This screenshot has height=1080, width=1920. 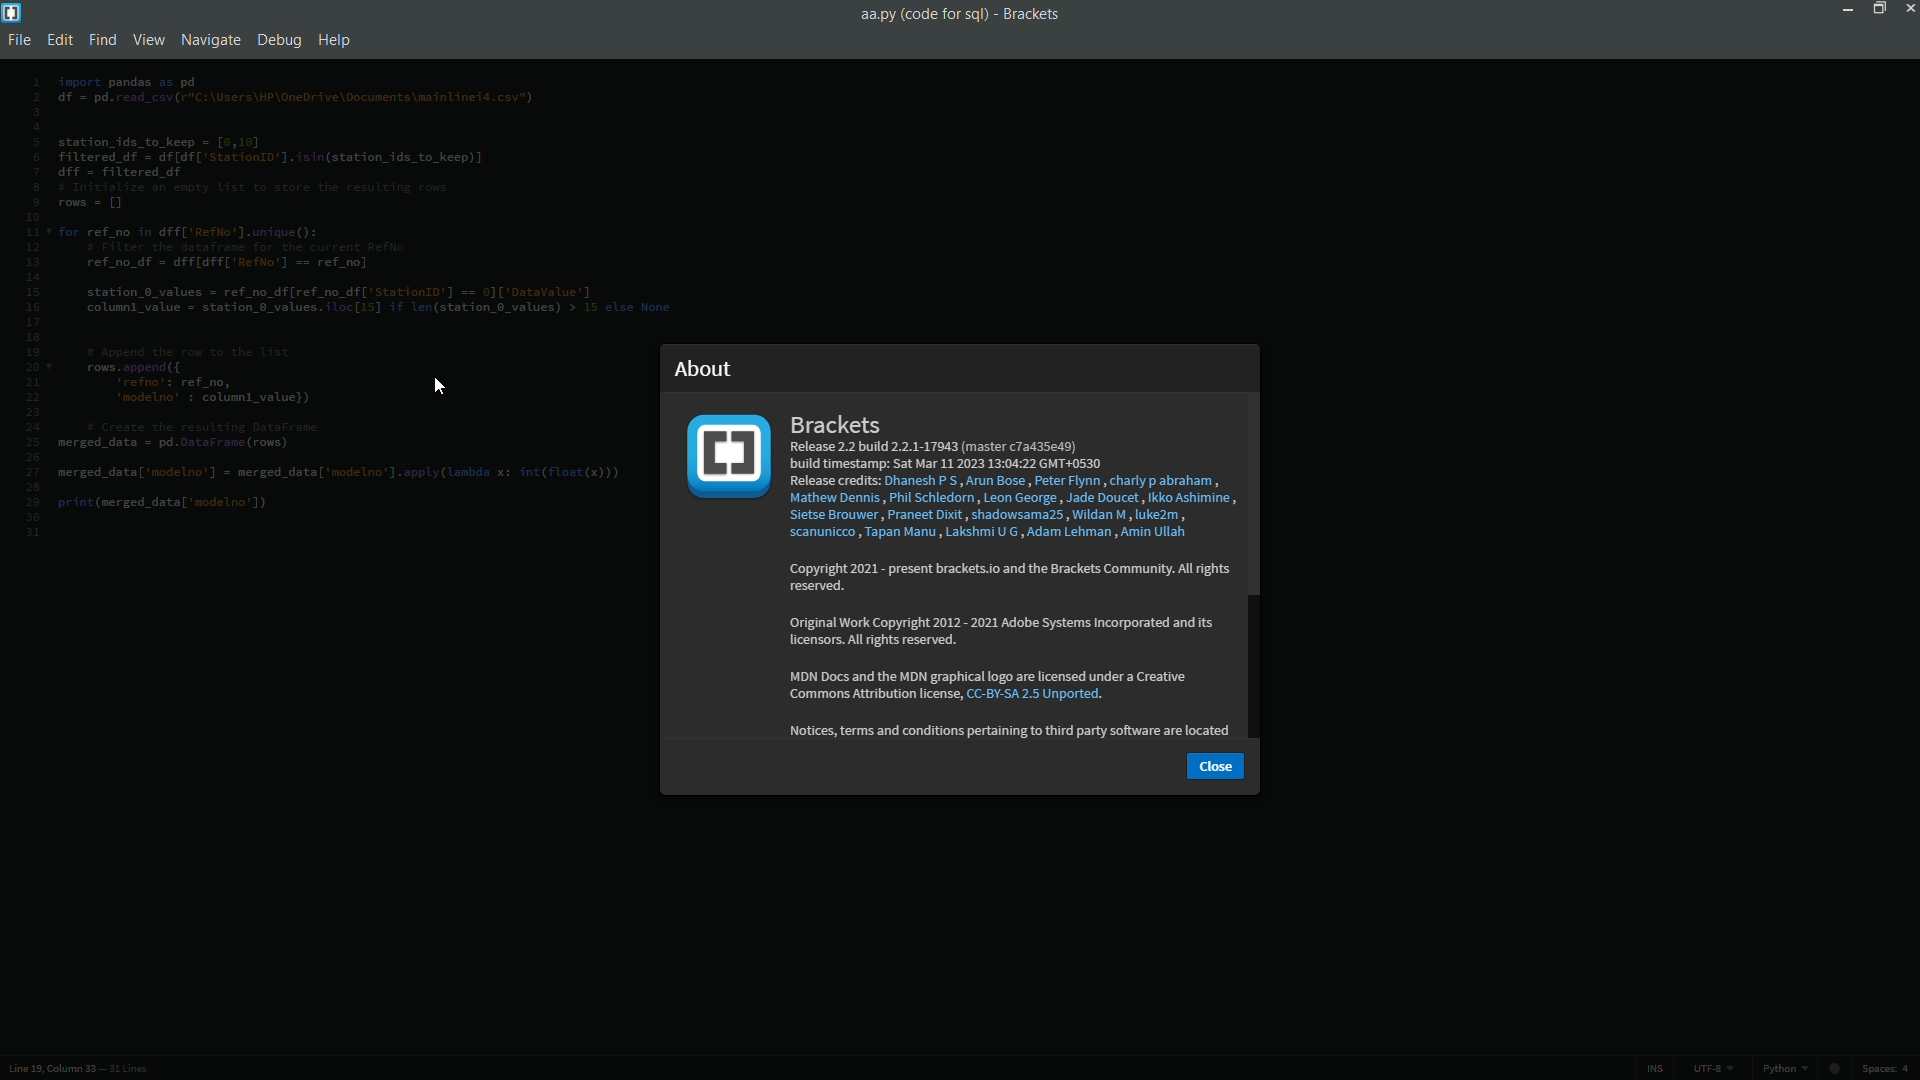 I want to click on debug menu, so click(x=277, y=39).